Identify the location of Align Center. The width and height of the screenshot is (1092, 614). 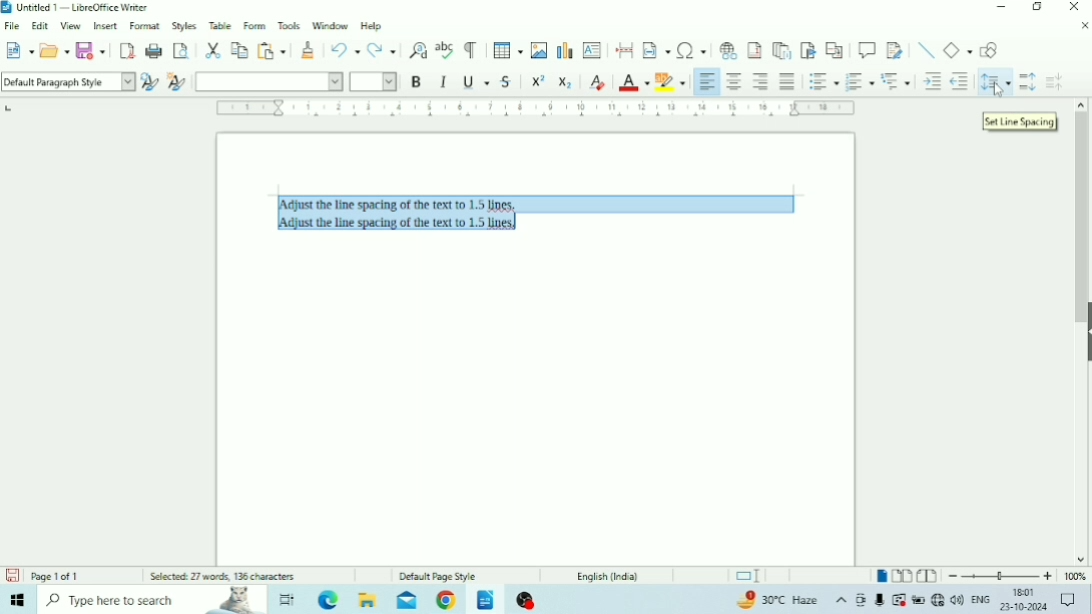
(734, 81).